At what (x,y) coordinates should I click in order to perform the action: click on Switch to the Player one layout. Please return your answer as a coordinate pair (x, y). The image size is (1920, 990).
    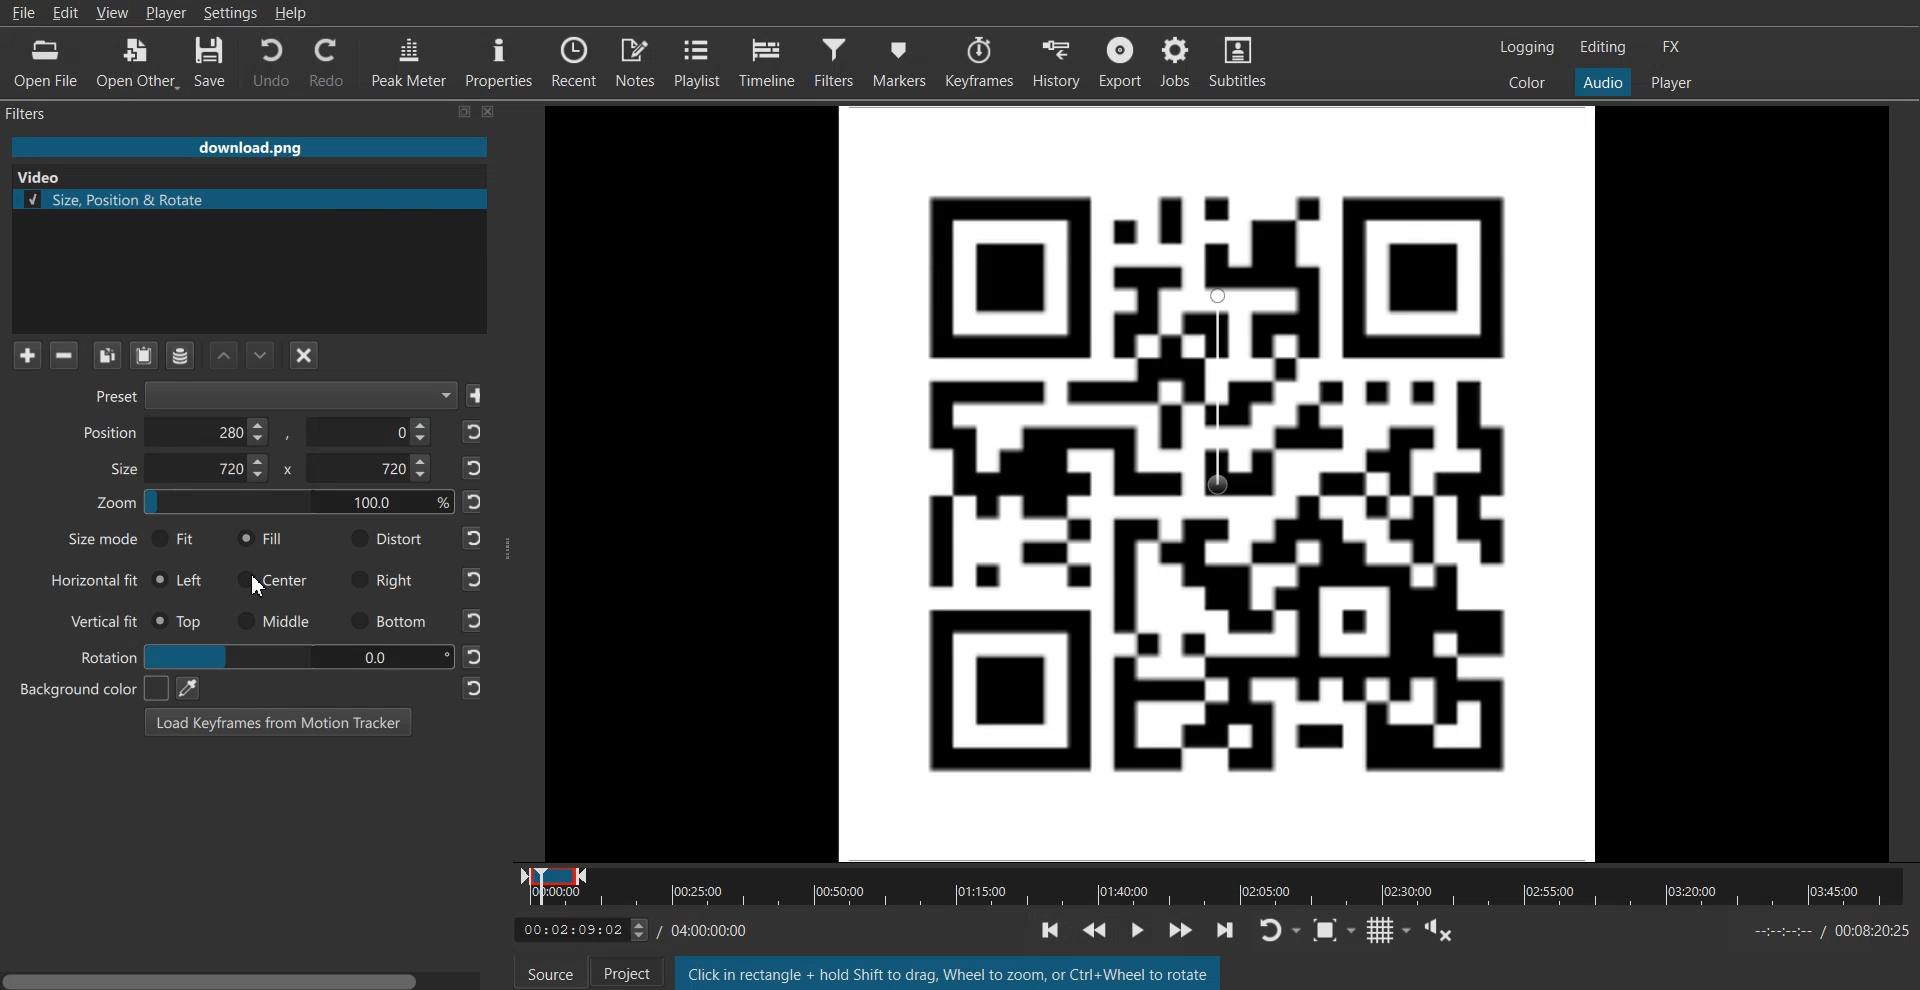
    Looking at the image, I should click on (1673, 83).